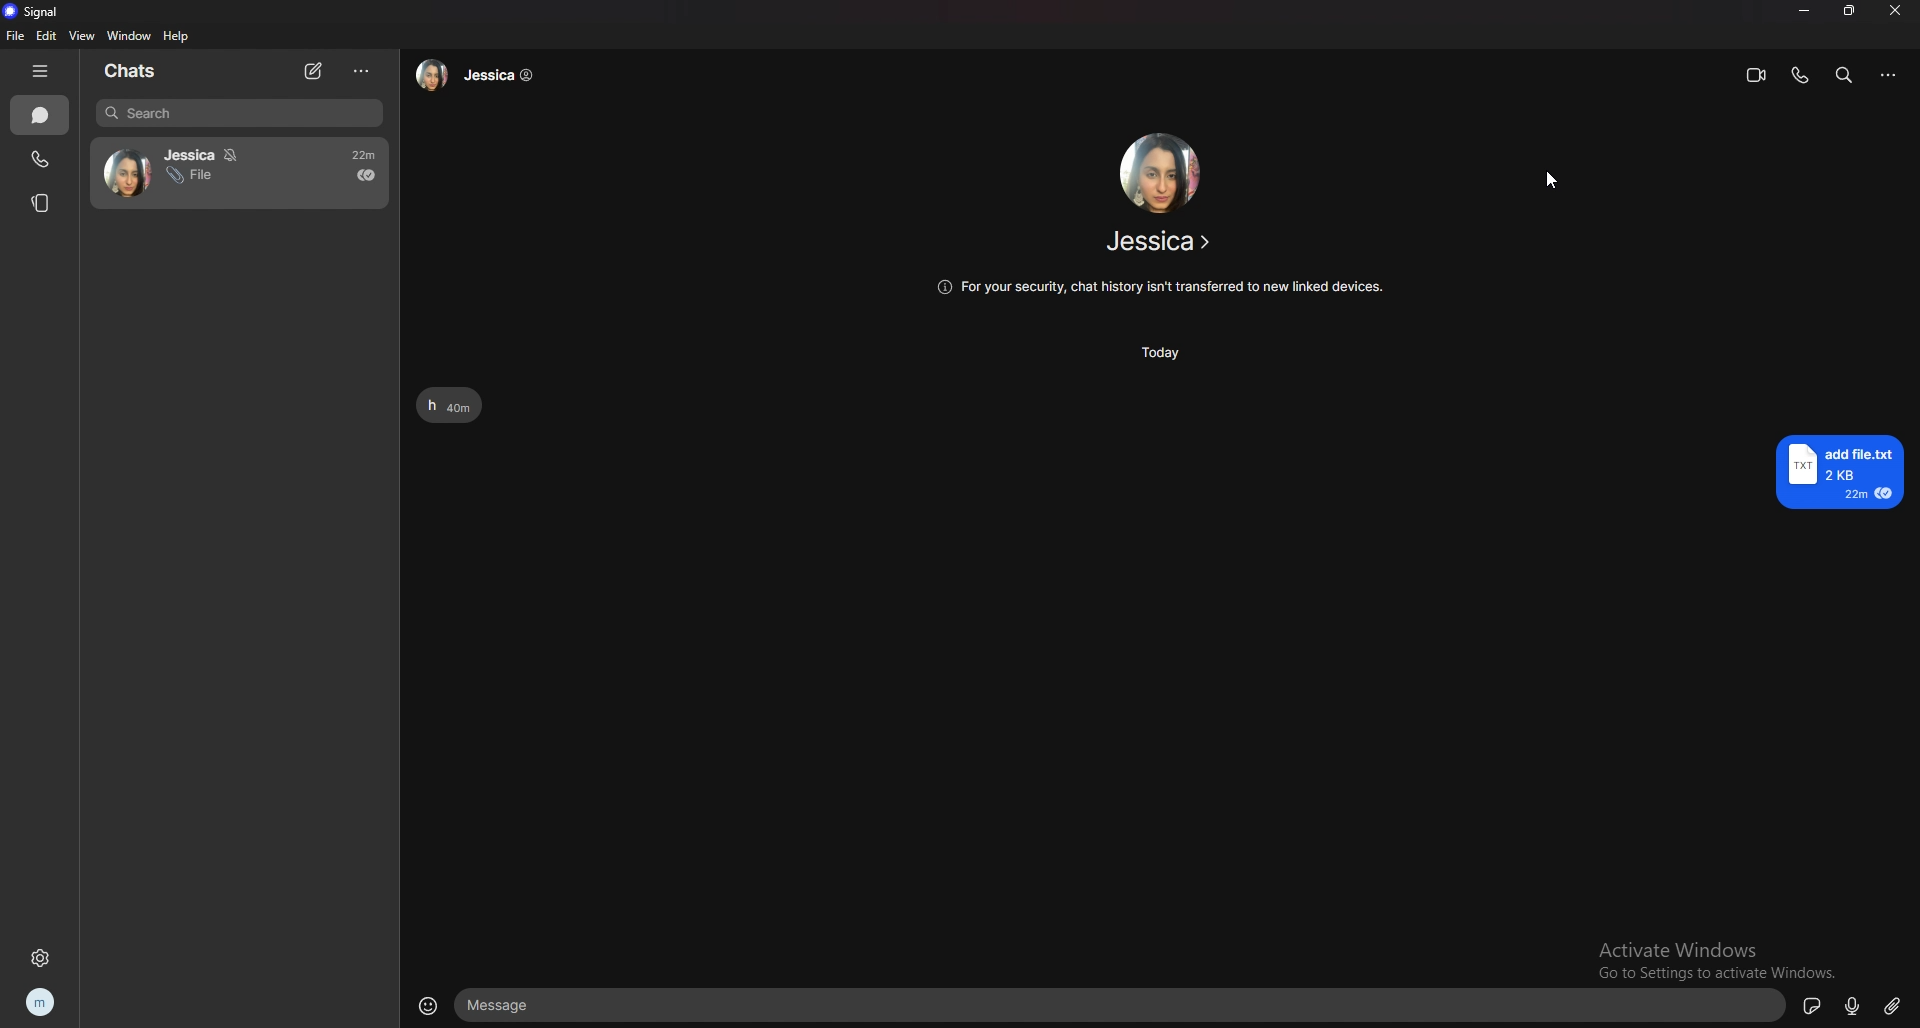  What do you see at coordinates (1813, 1004) in the screenshot?
I see `sticker` at bounding box center [1813, 1004].